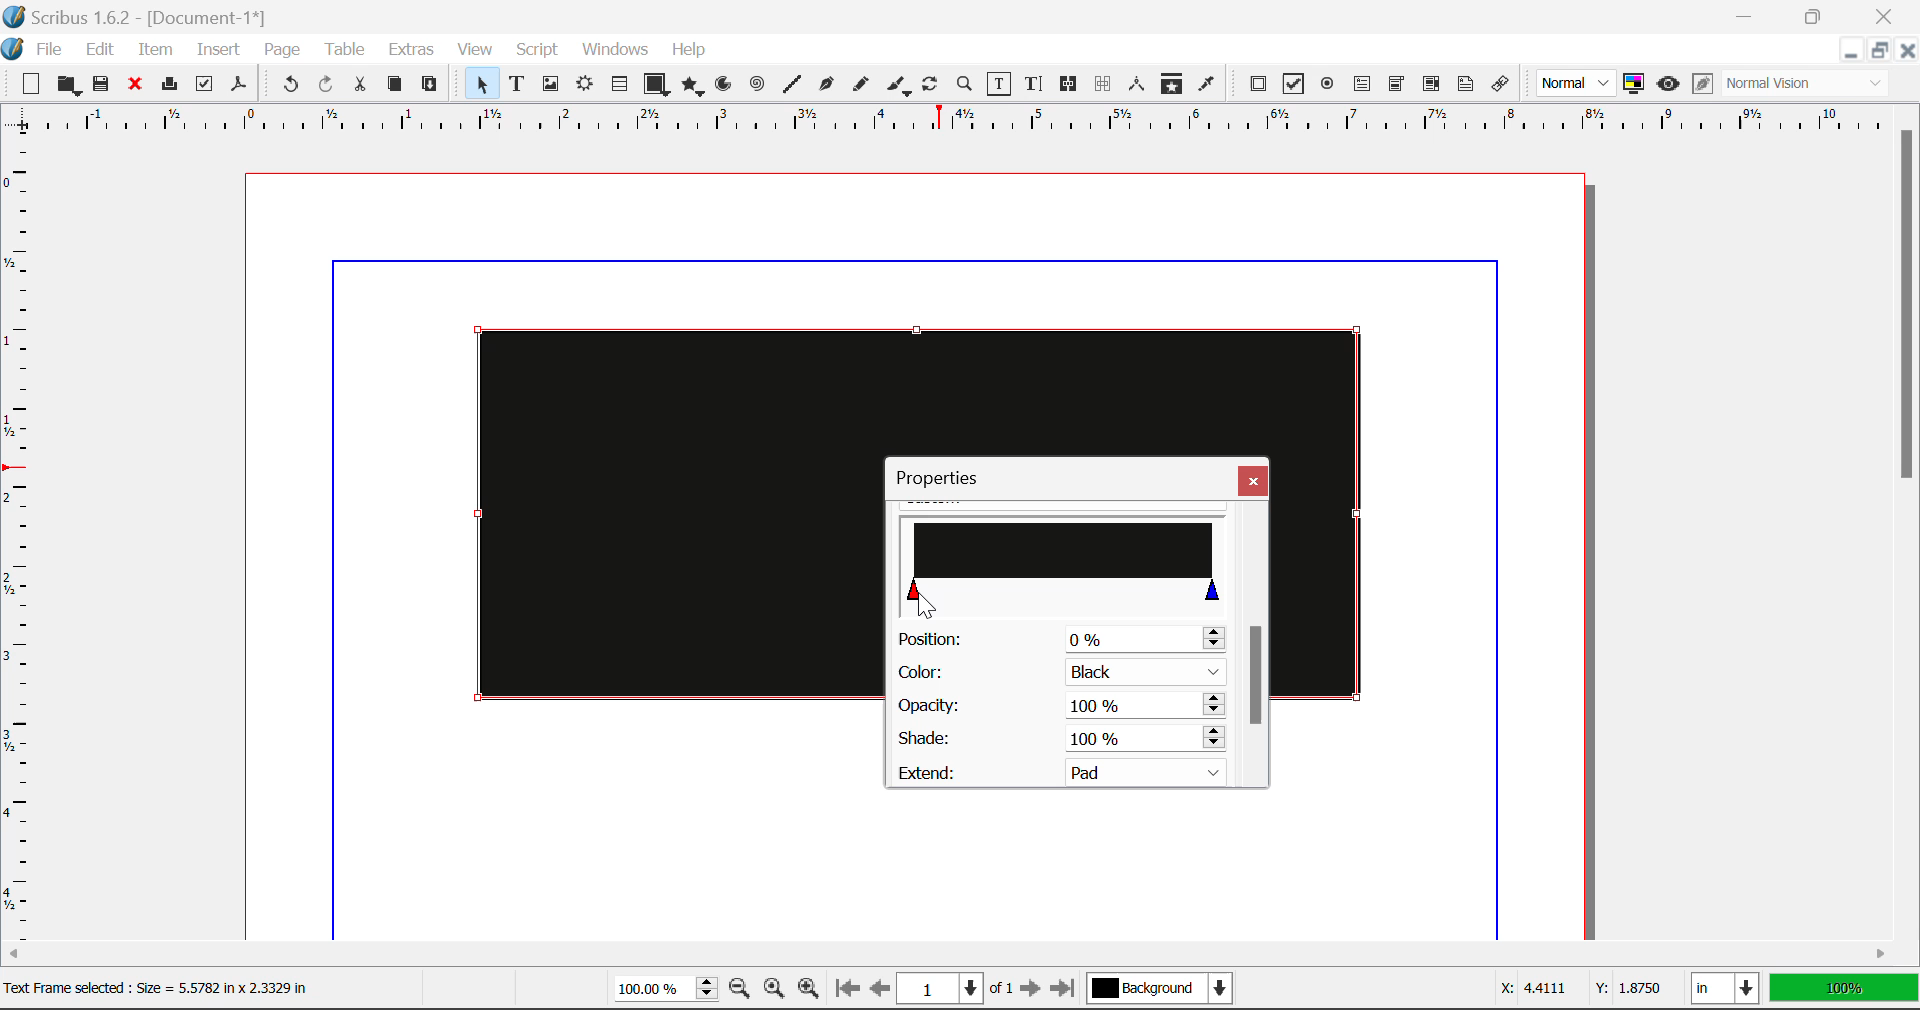 The image size is (1920, 1010). Describe the element at coordinates (199, 990) in the screenshot. I see `Text frame selected : Size = 5.5782 in x 2.3329 in` at that location.